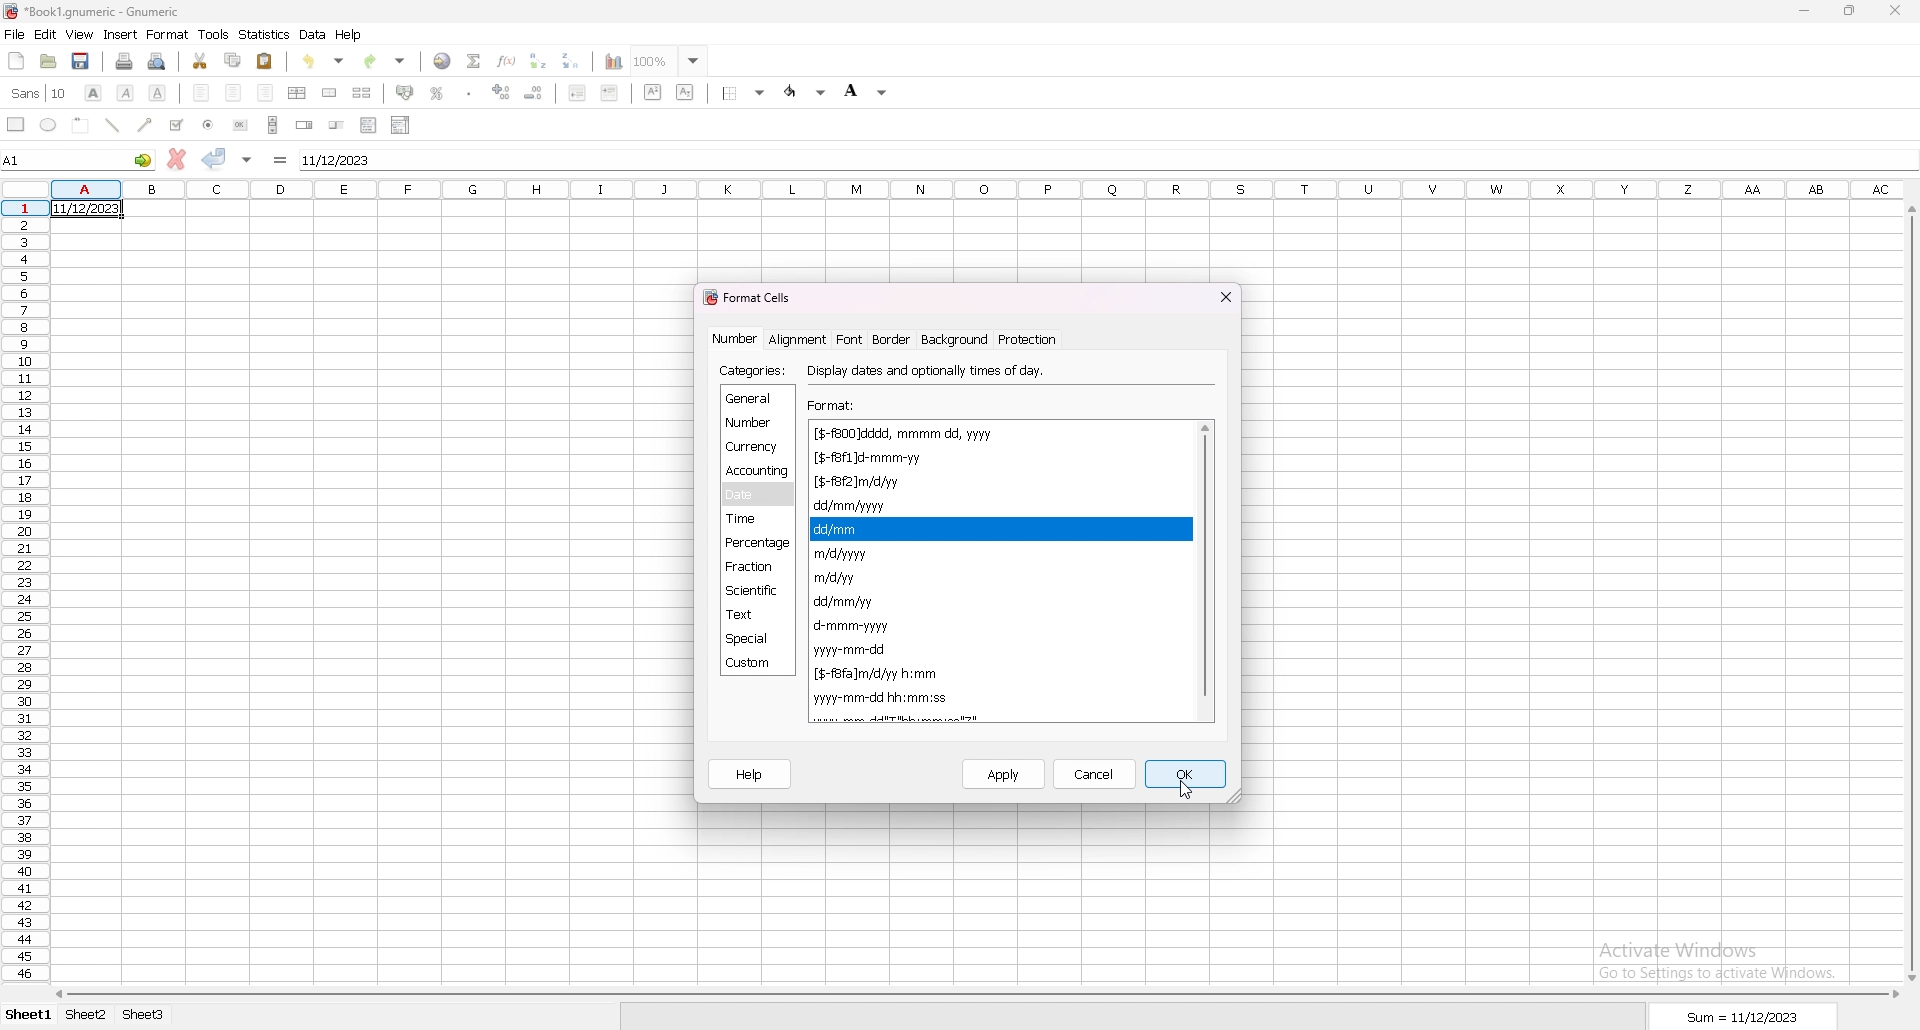  Describe the element at coordinates (15, 125) in the screenshot. I see `rectangle` at that location.